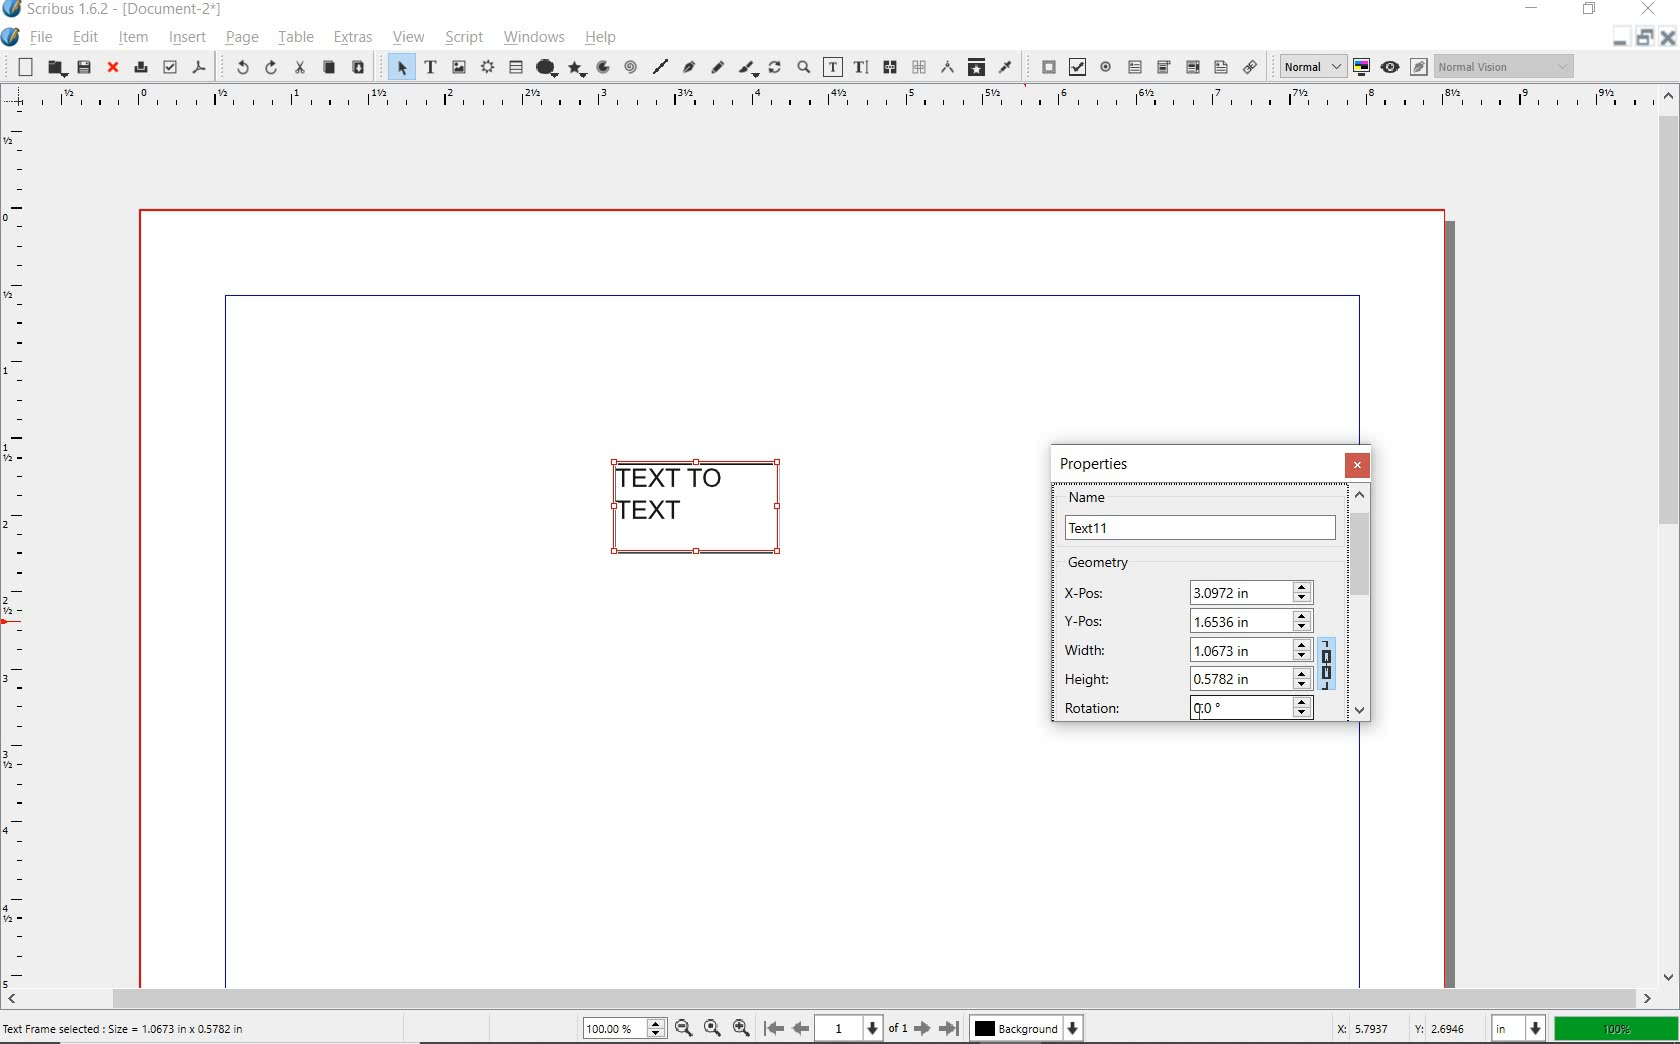 The width and height of the screenshot is (1680, 1044). I want to click on GEOMETRY, so click(1115, 563).